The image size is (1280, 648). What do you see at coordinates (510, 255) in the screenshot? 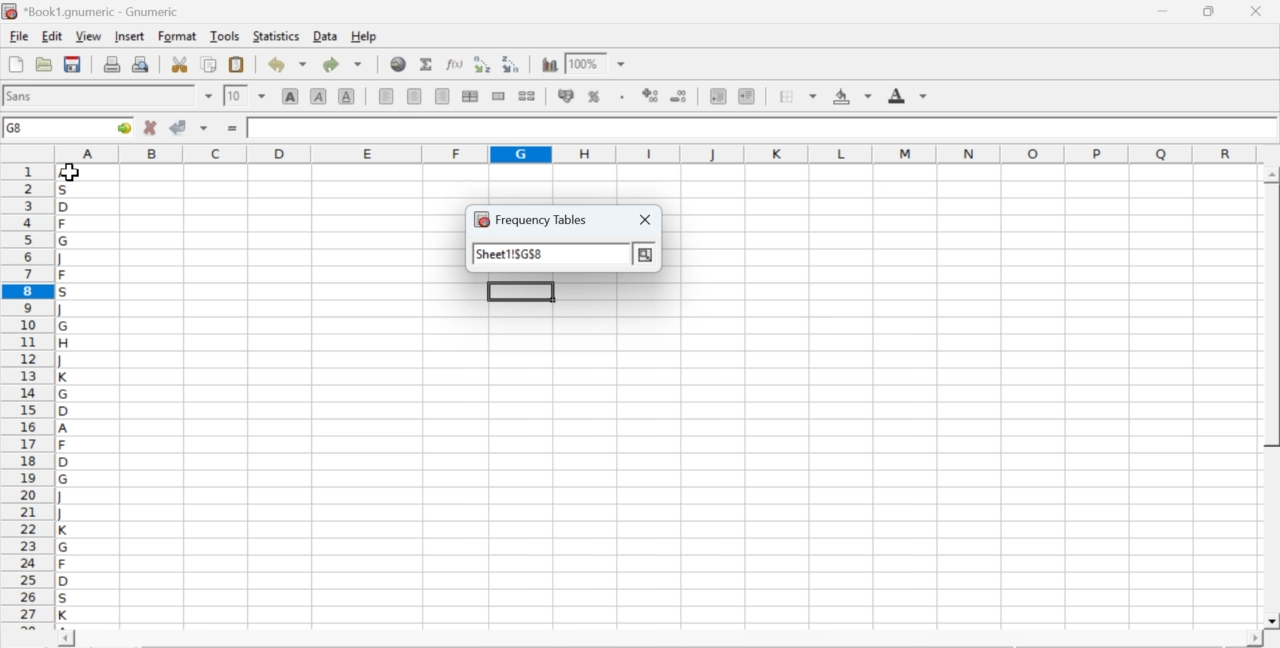
I see `sheet!$G$8` at bounding box center [510, 255].